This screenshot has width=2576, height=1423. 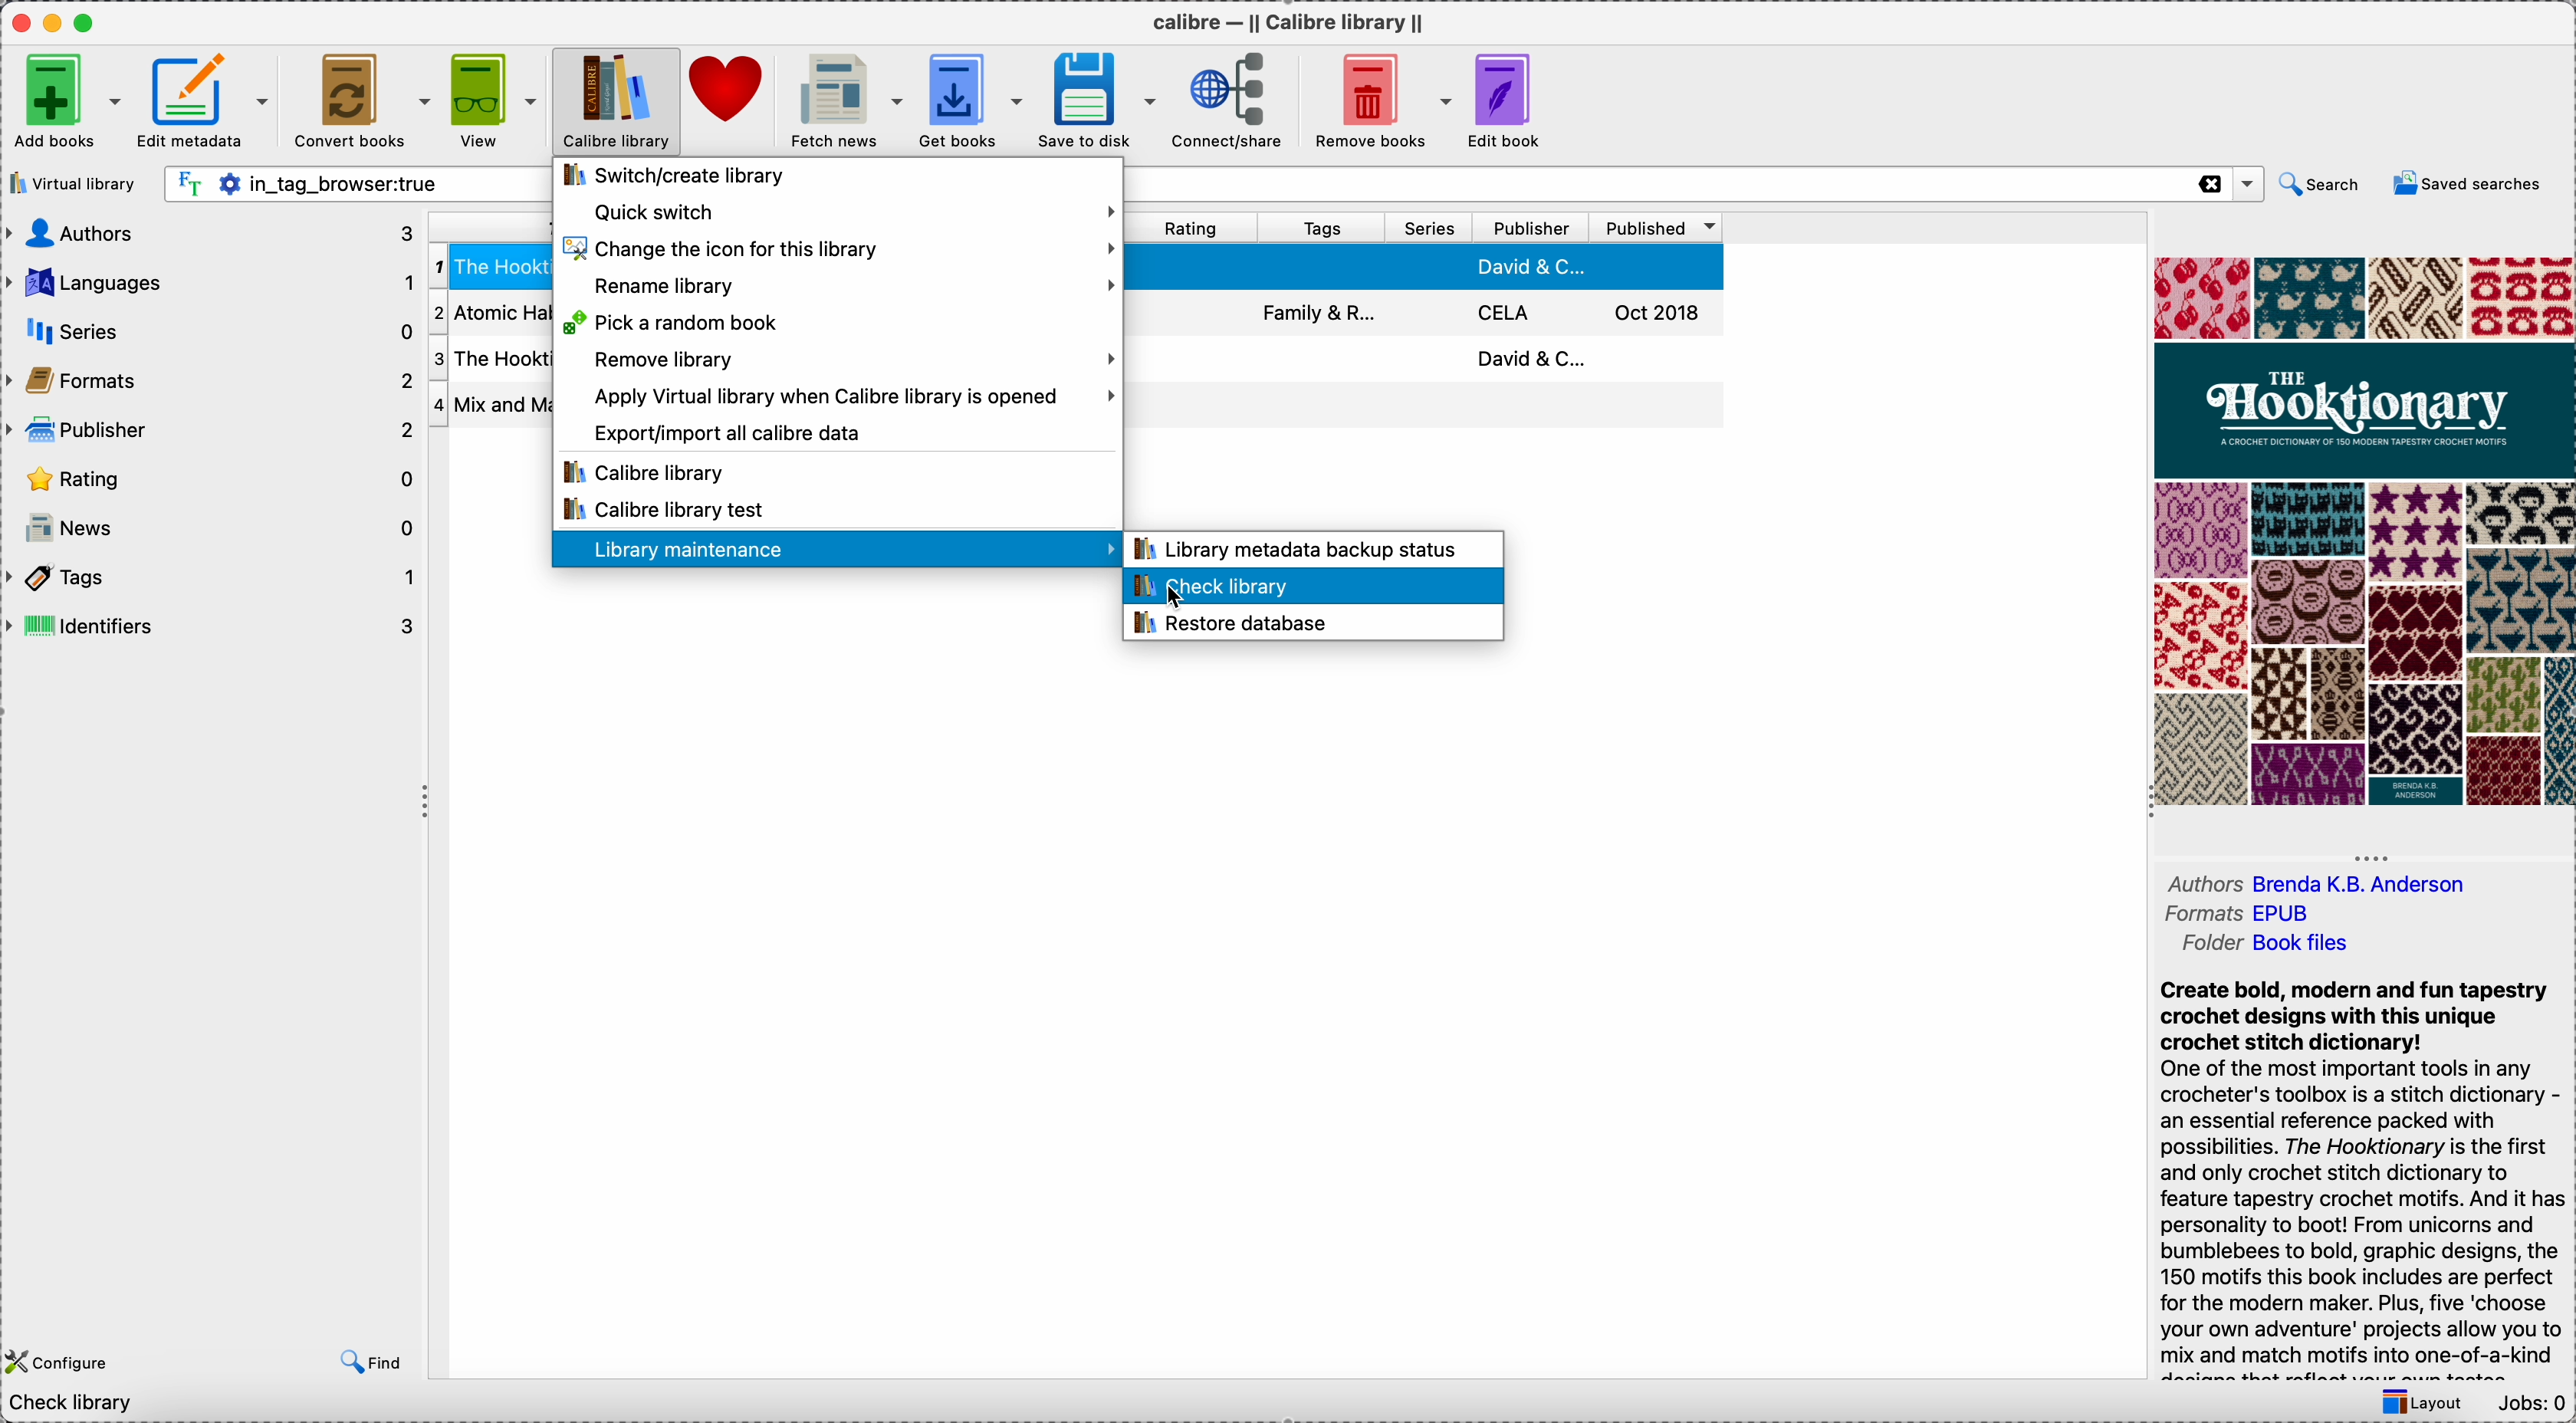 I want to click on close, so click(x=2208, y=184).